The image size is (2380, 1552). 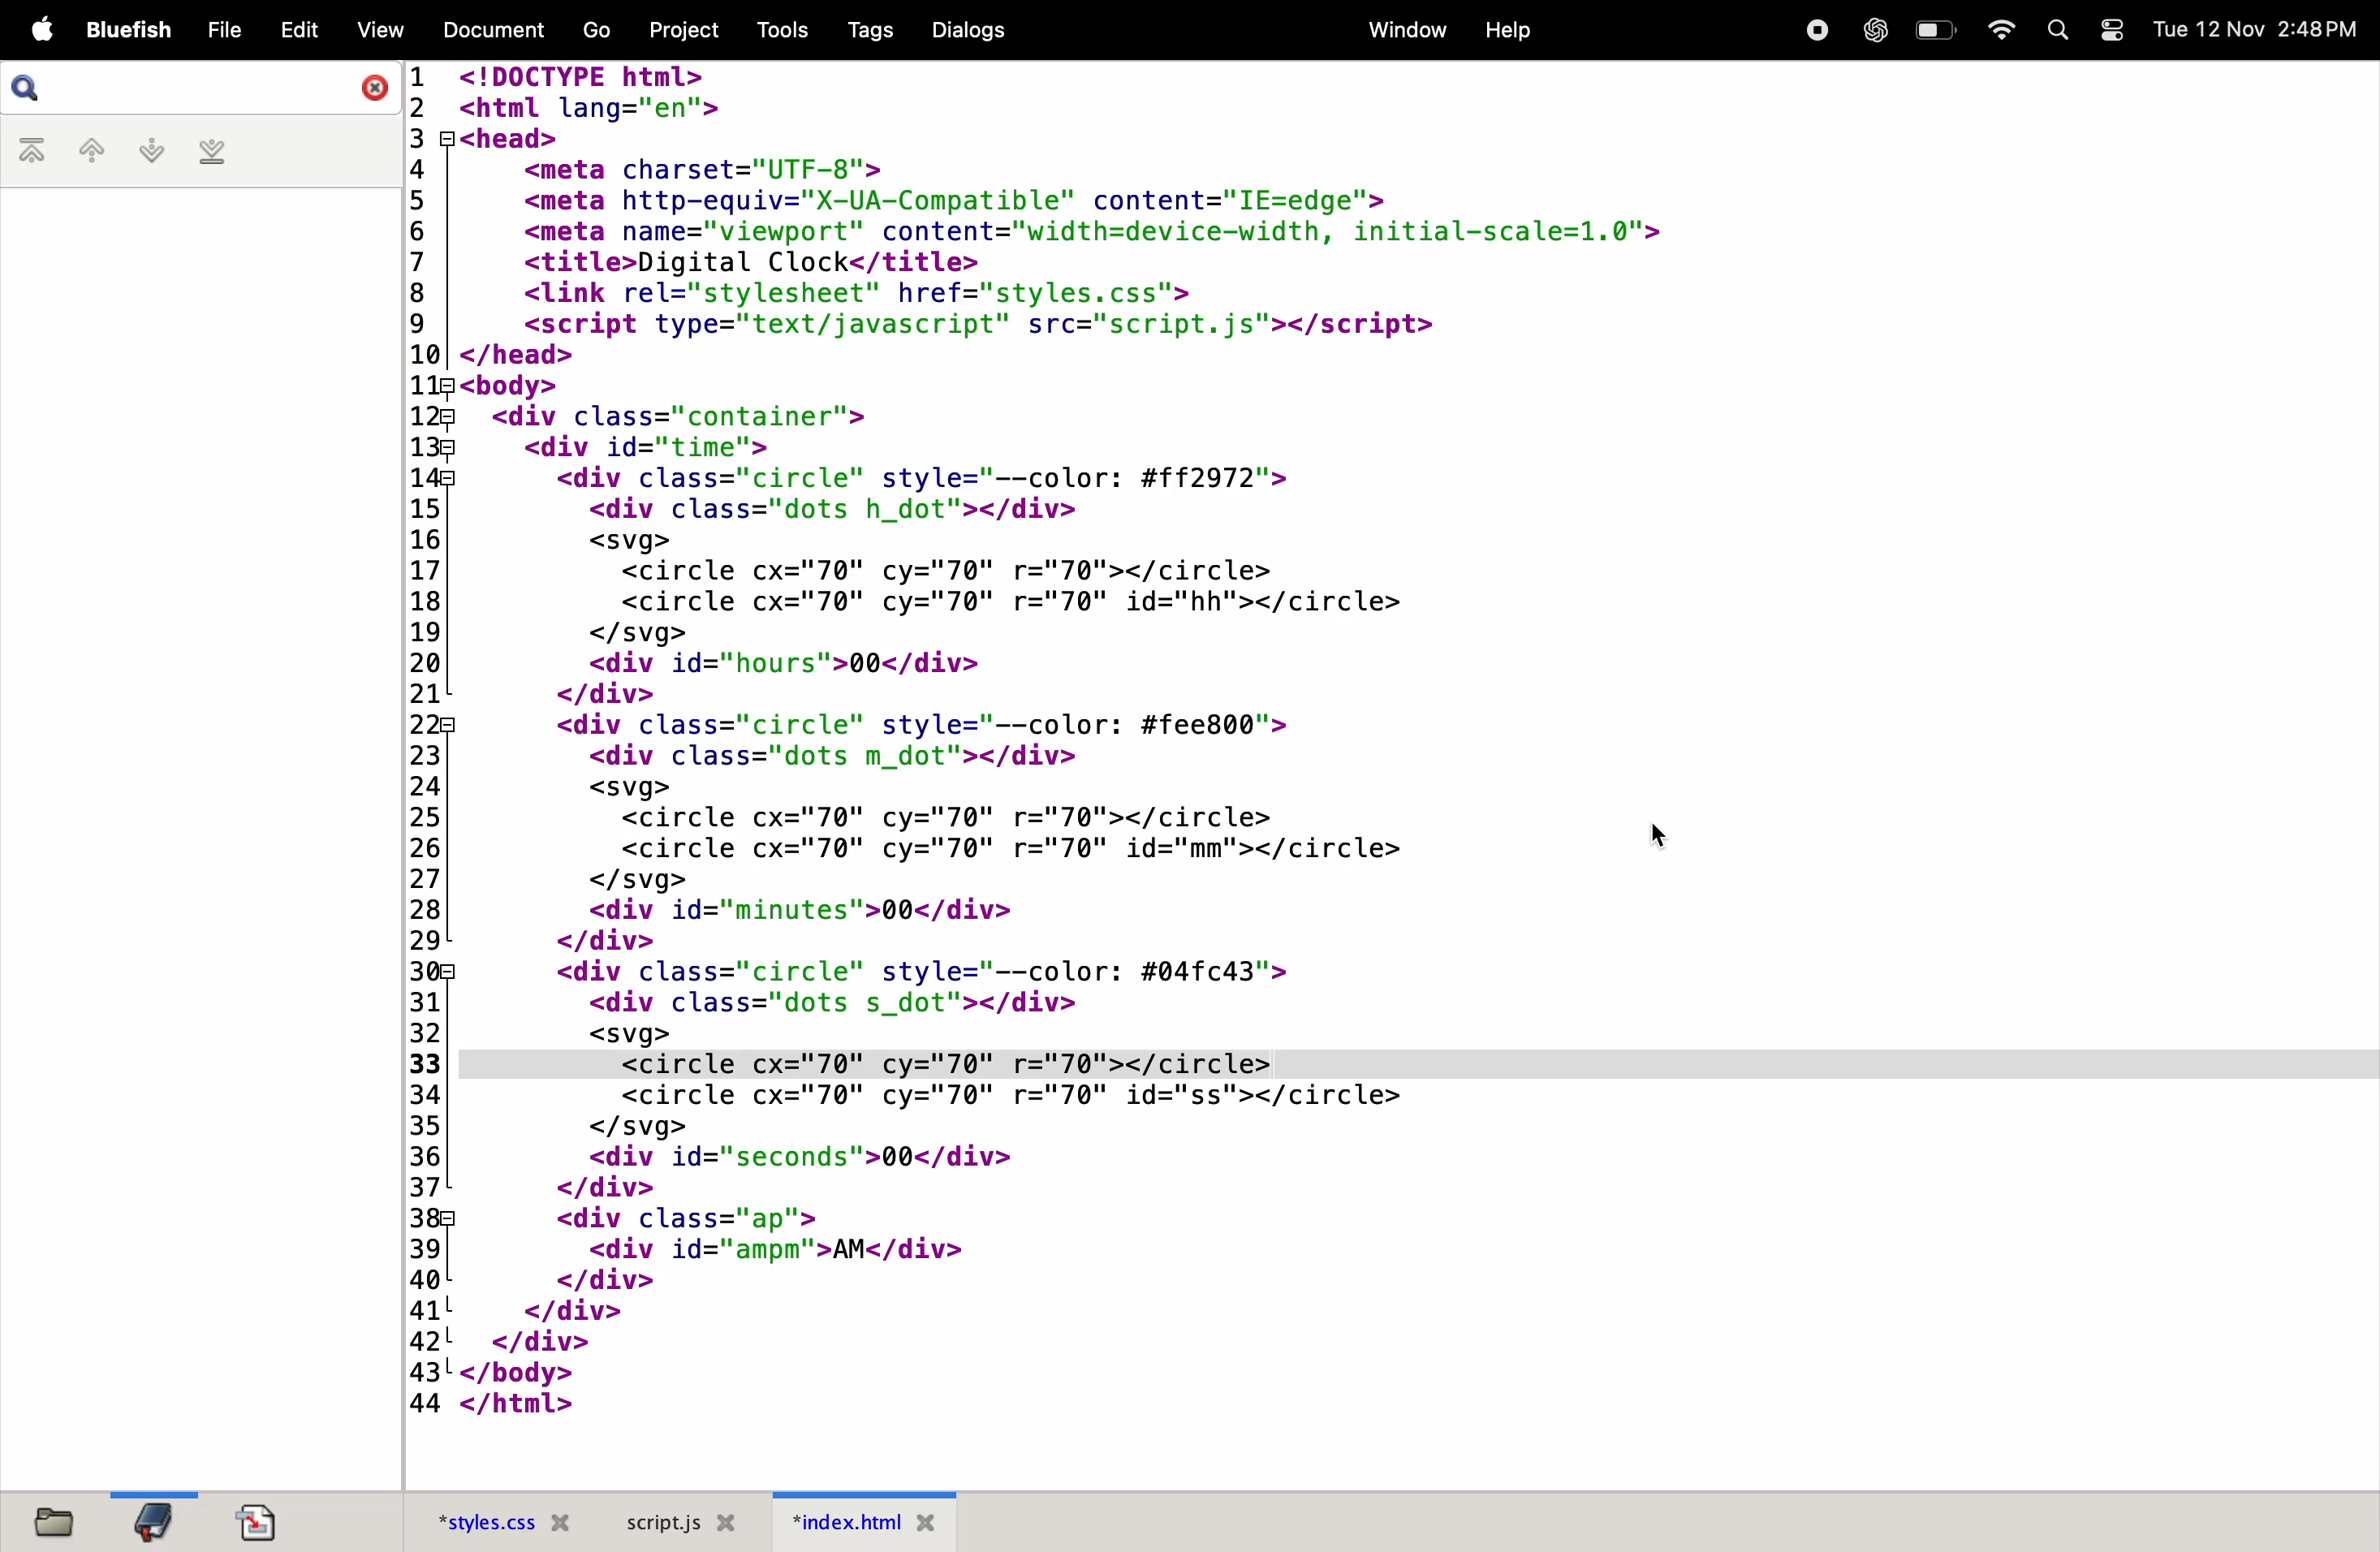 I want to click on tools, so click(x=781, y=30).